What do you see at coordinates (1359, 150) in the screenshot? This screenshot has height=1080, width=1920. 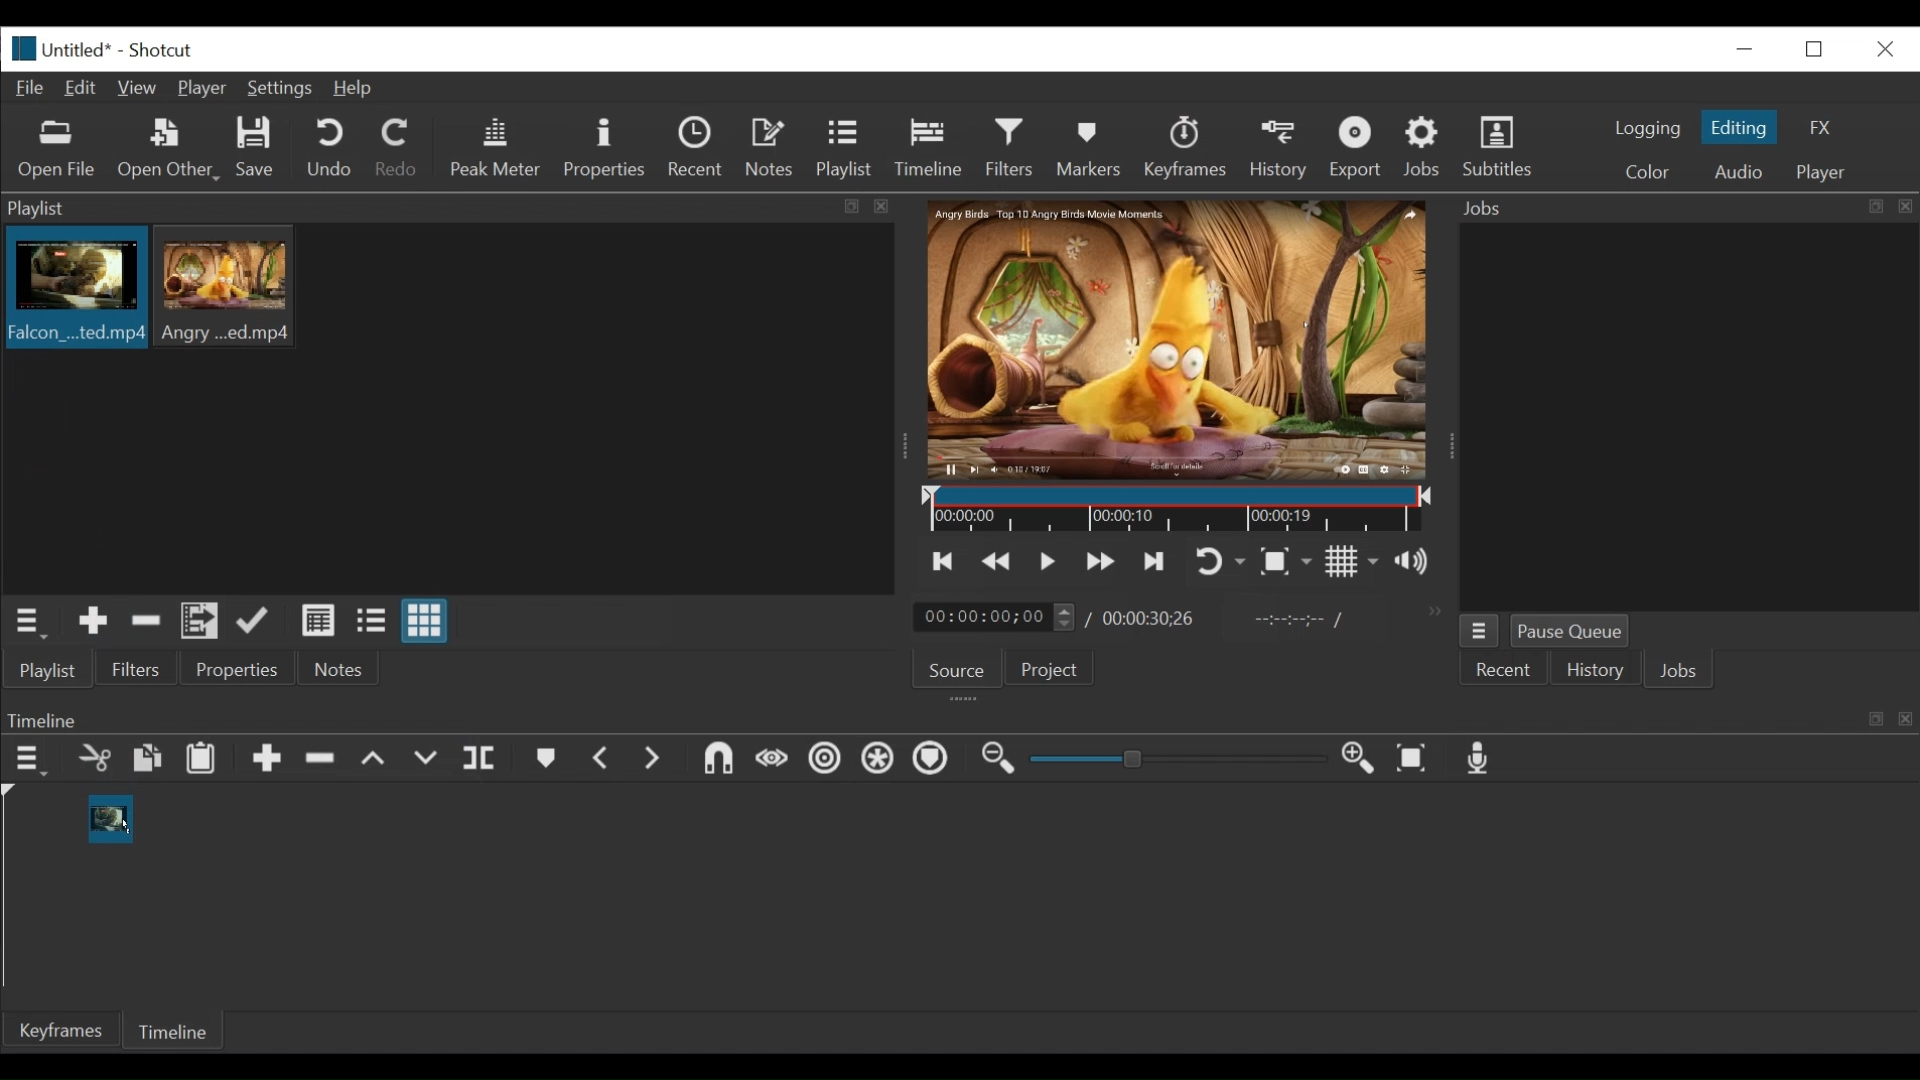 I see `Export` at bounding box center [1359, 150].